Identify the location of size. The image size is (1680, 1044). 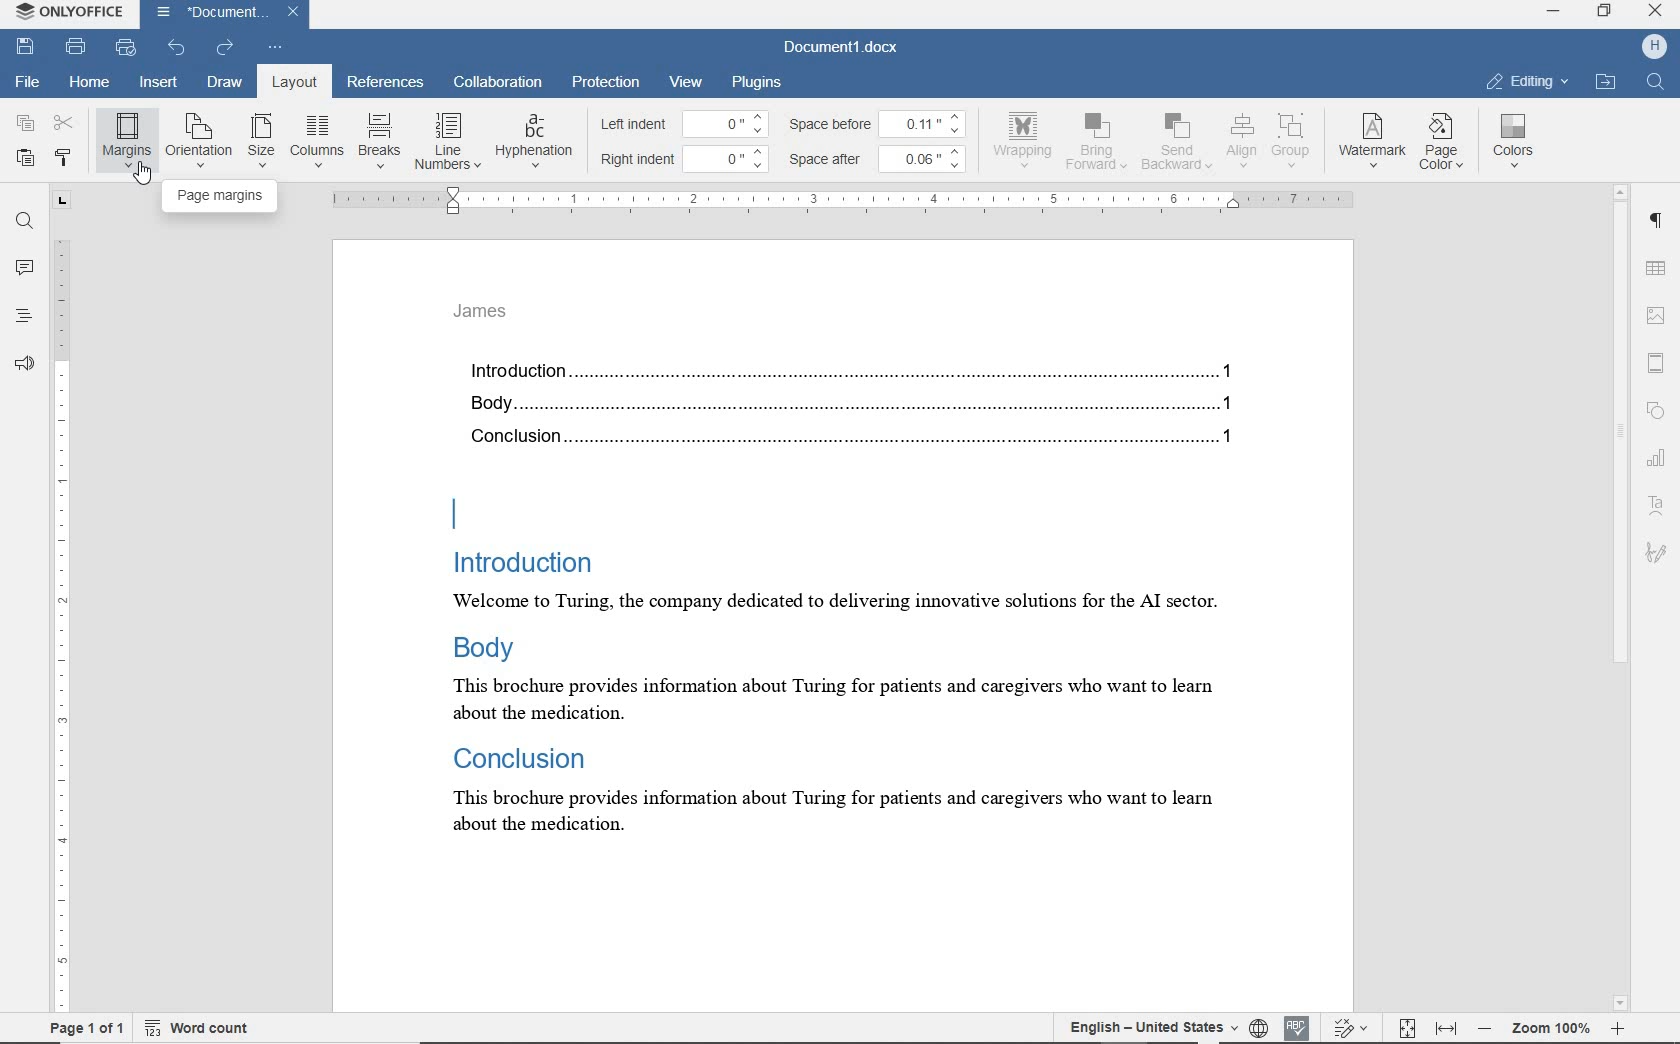
(261, 142).